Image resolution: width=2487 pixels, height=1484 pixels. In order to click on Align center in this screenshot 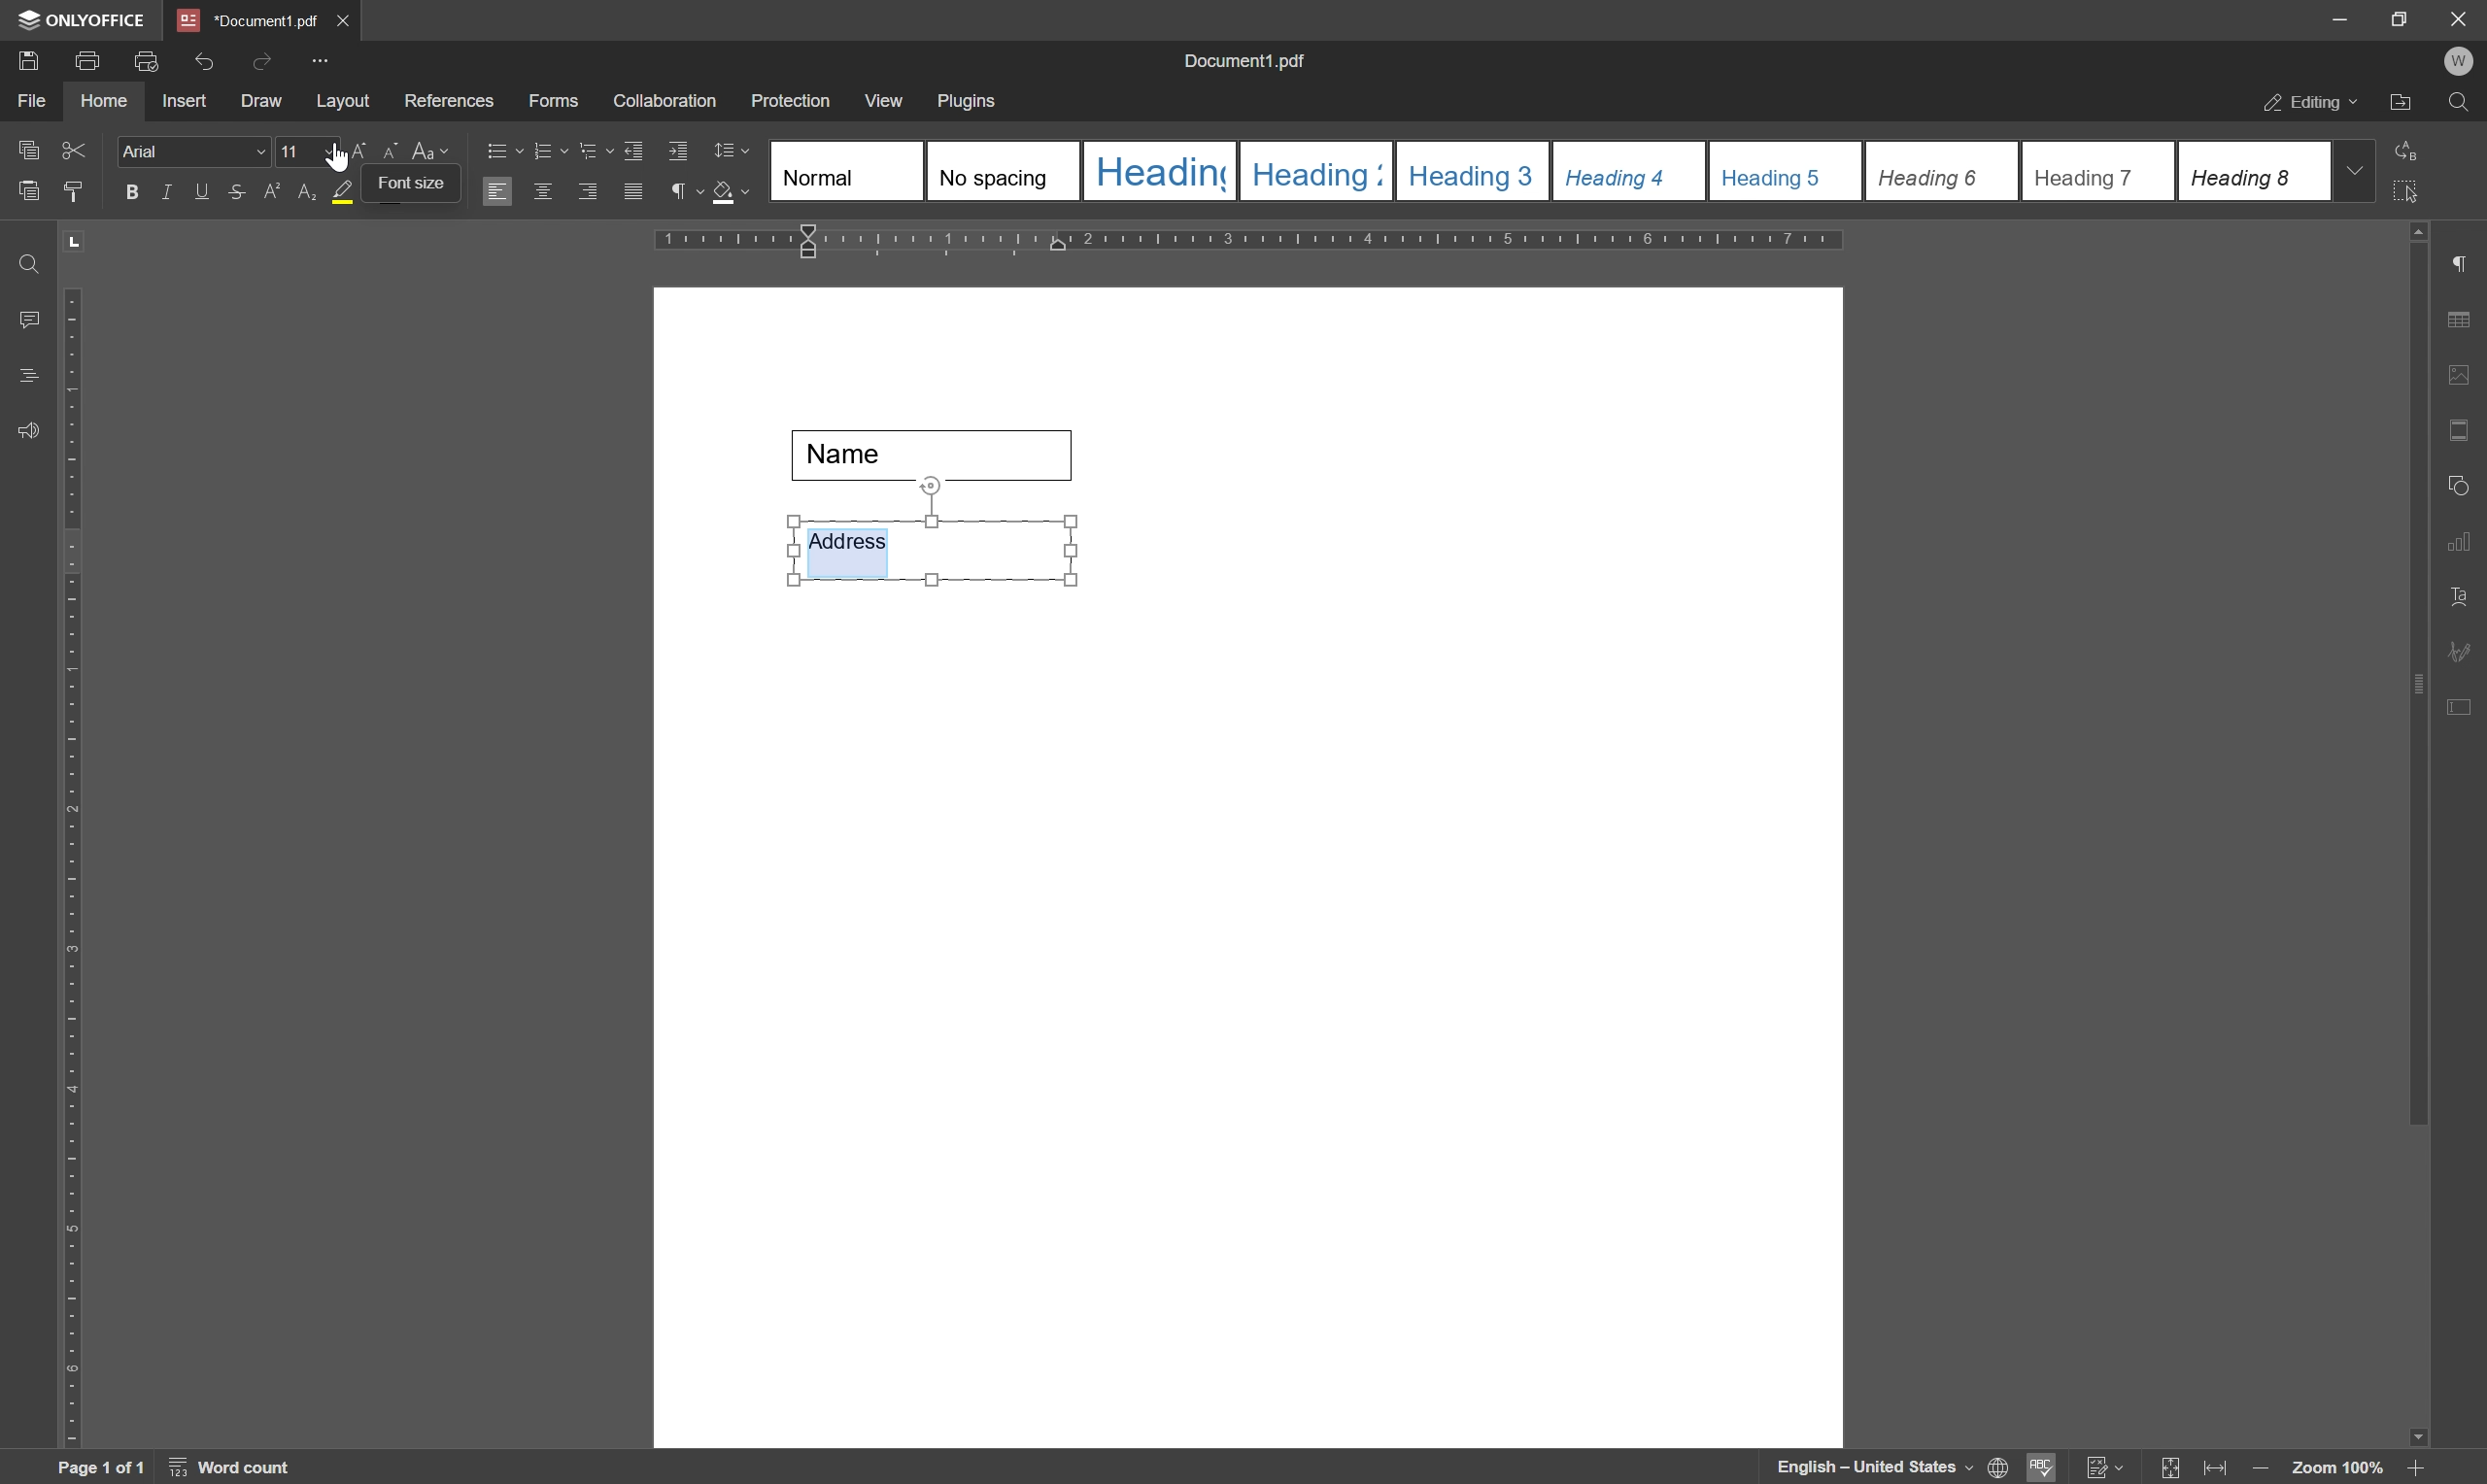, I will do `click(543, 190)`.